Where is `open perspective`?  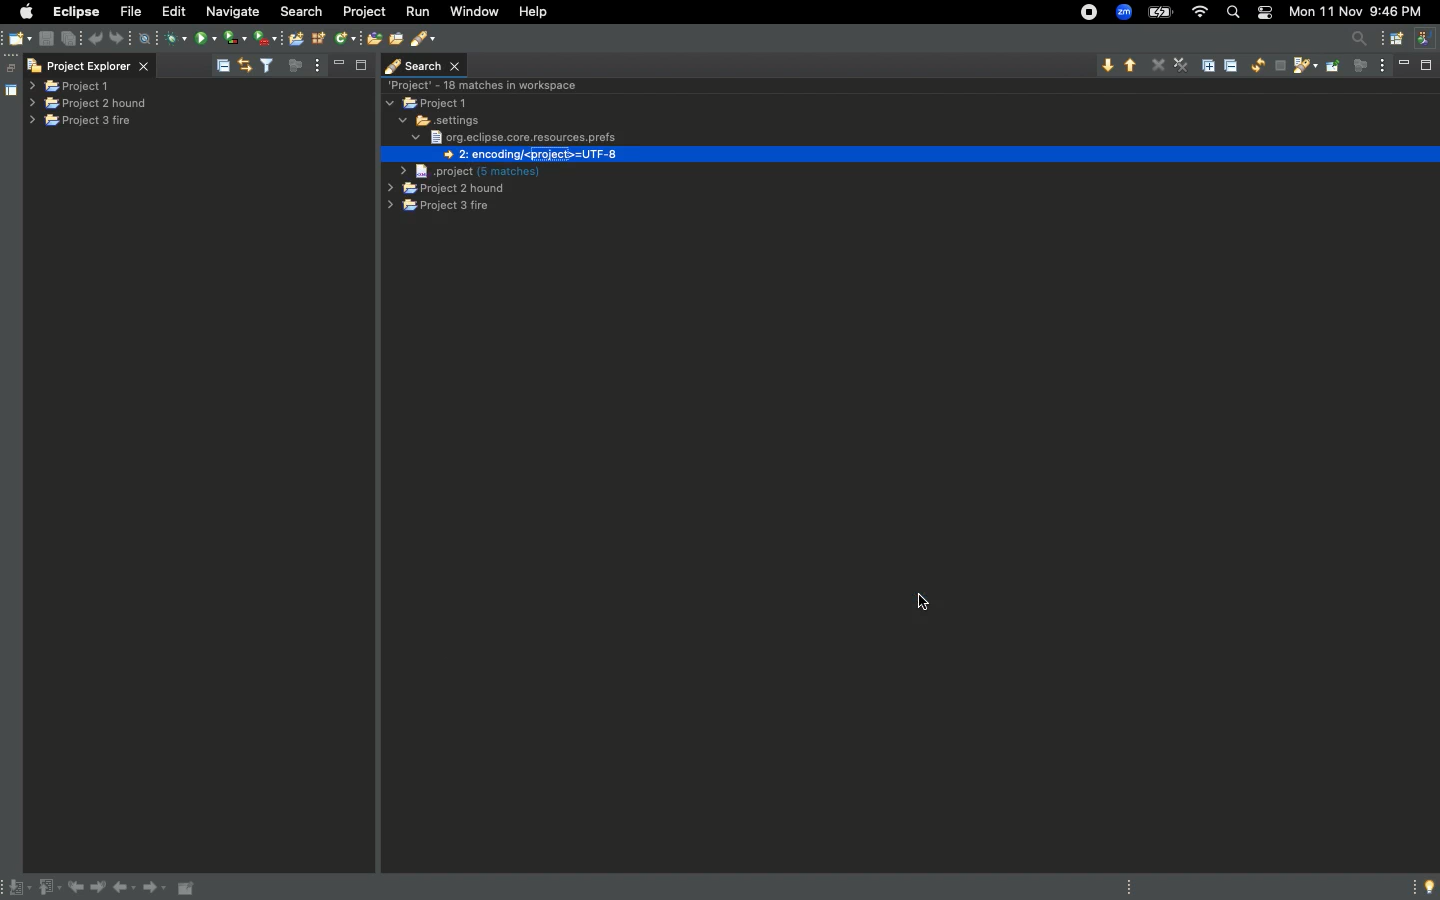 open perspective is located at coordinates (1394, 40).